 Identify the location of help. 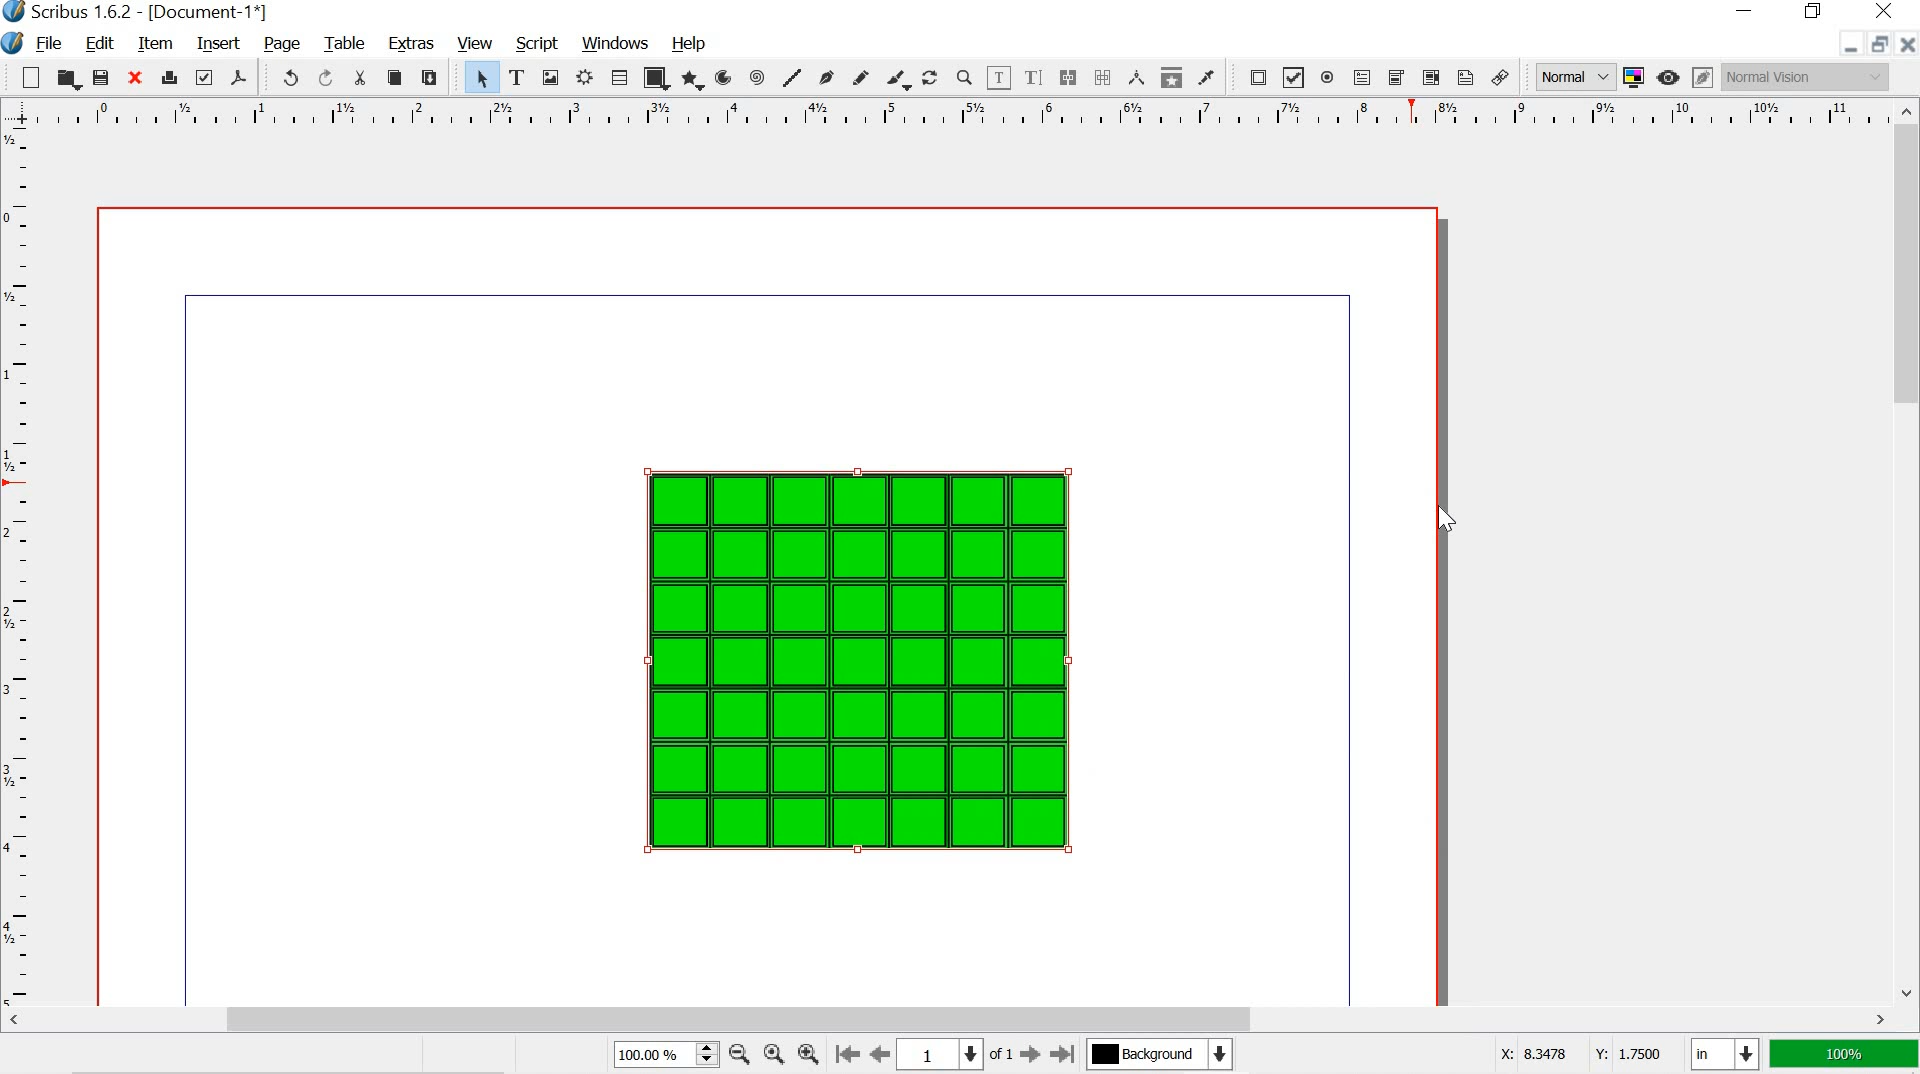
(690, 41).